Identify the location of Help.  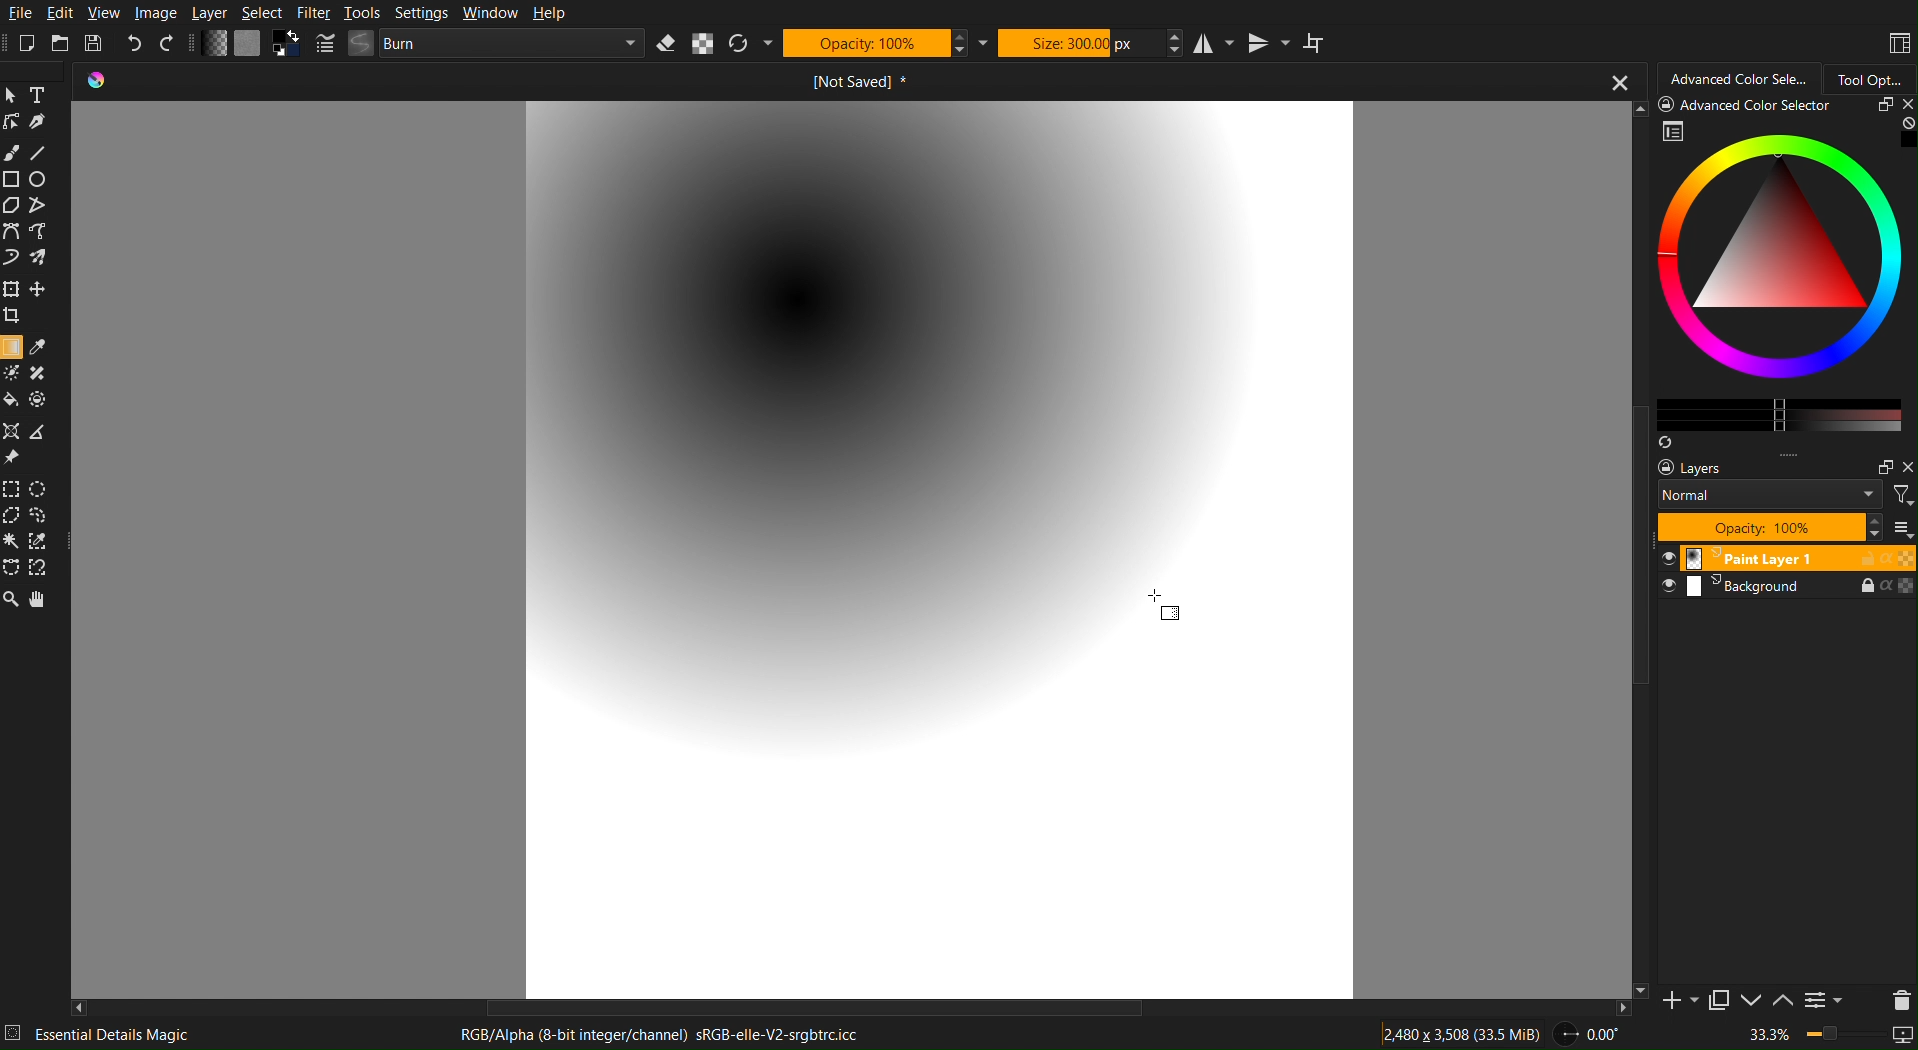
(546, 14).